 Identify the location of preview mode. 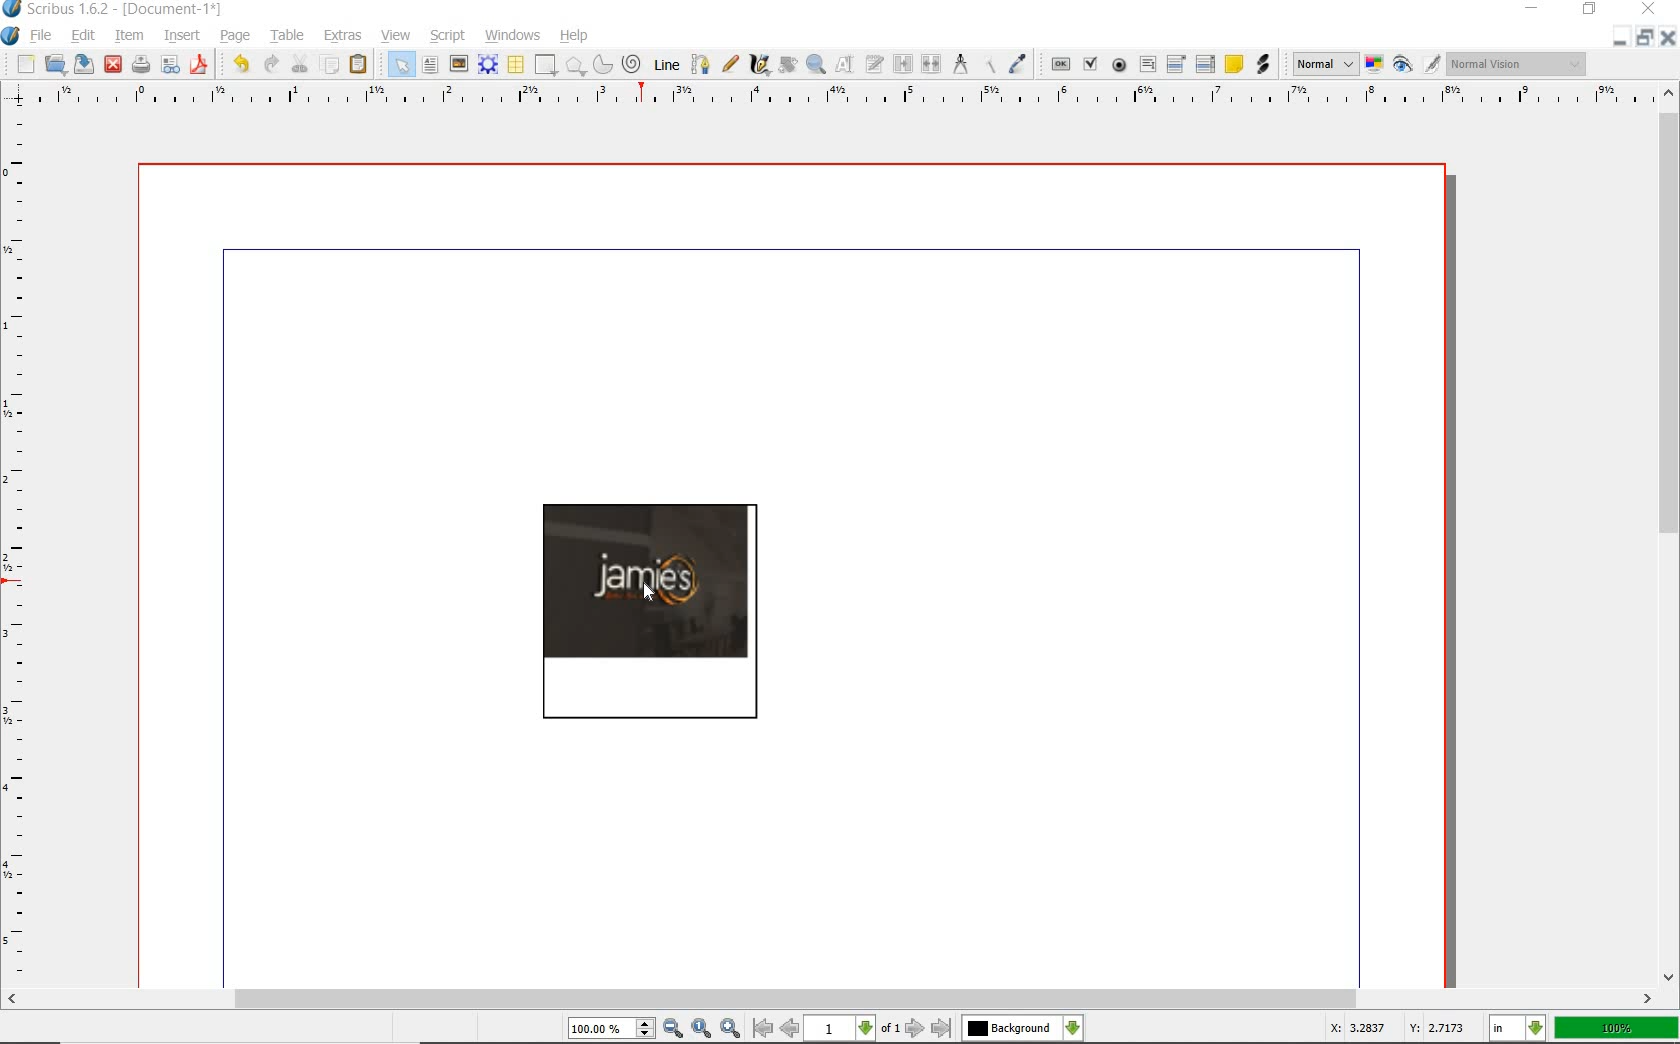
(1416, 65).